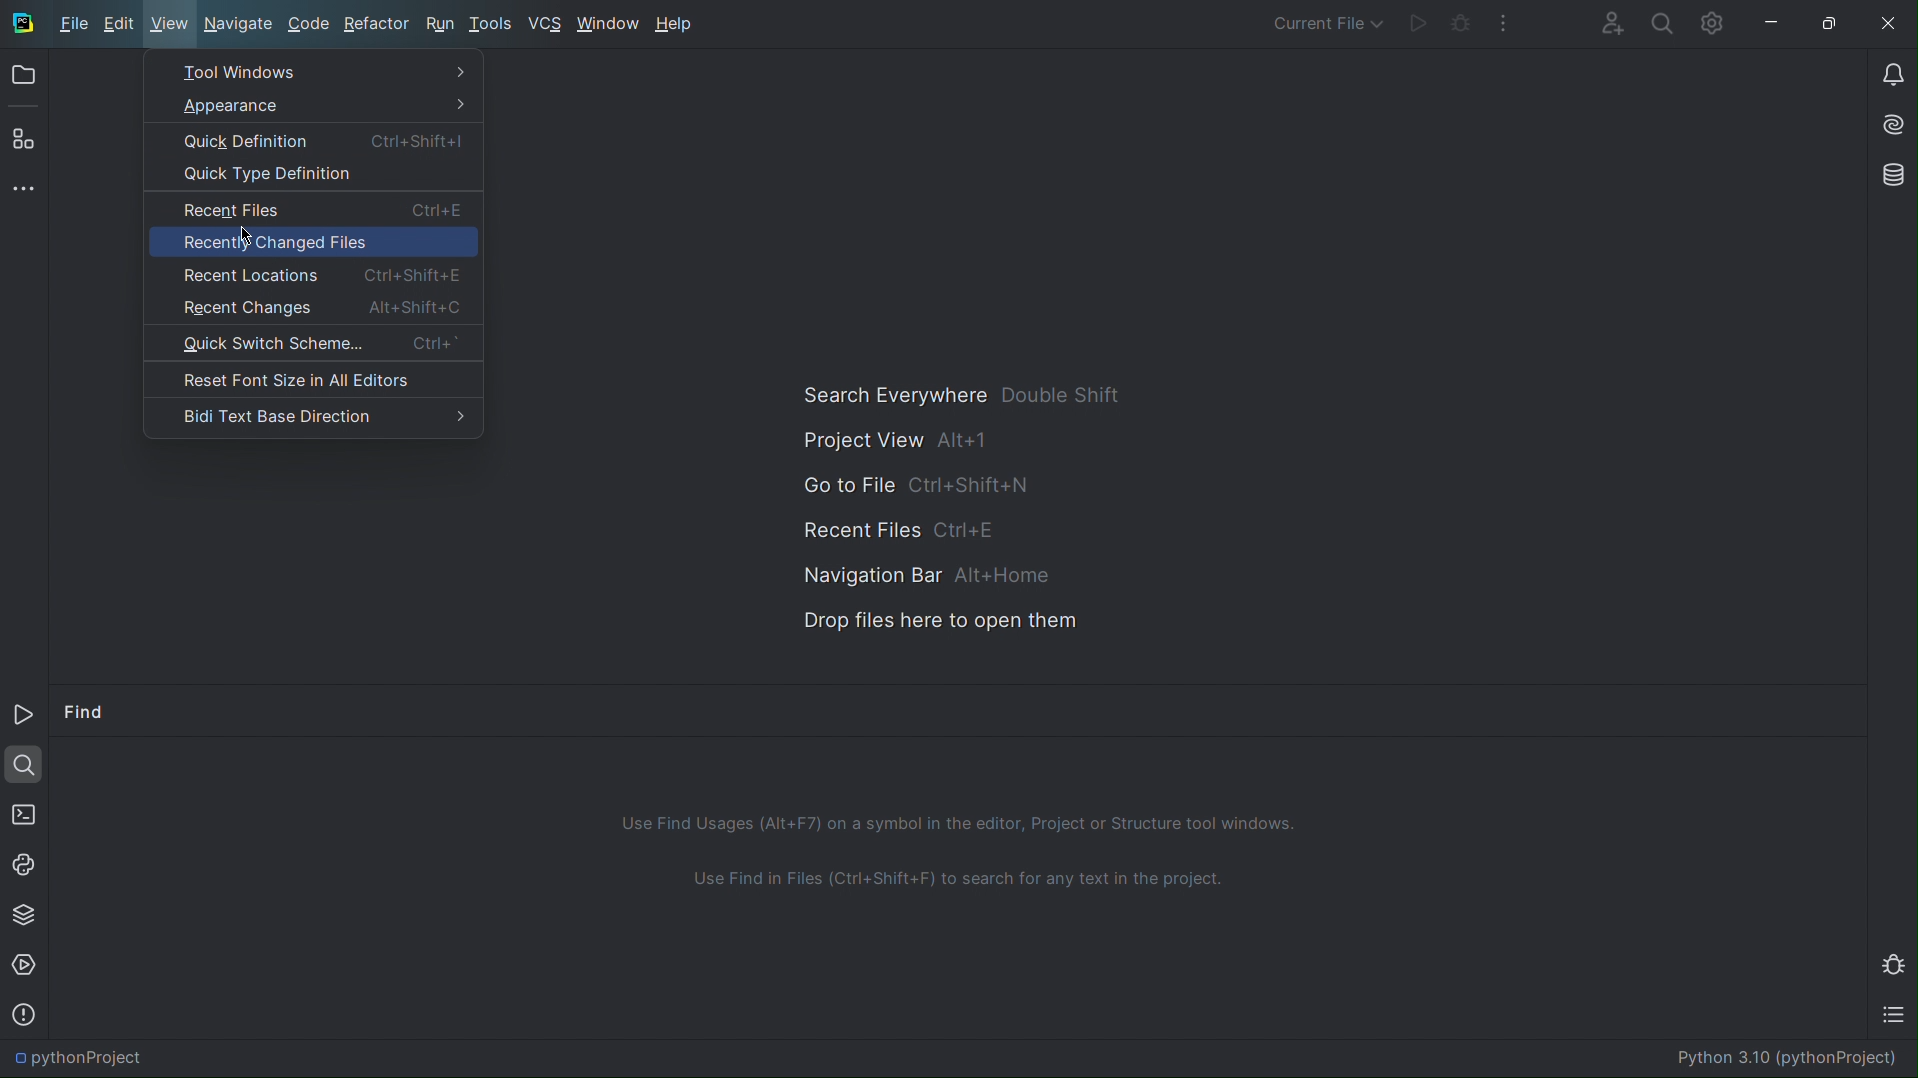 The image size is (1918, 1078). Describe the element at coordinates (26, 966) in the screenshot. I see `Services` at that location.